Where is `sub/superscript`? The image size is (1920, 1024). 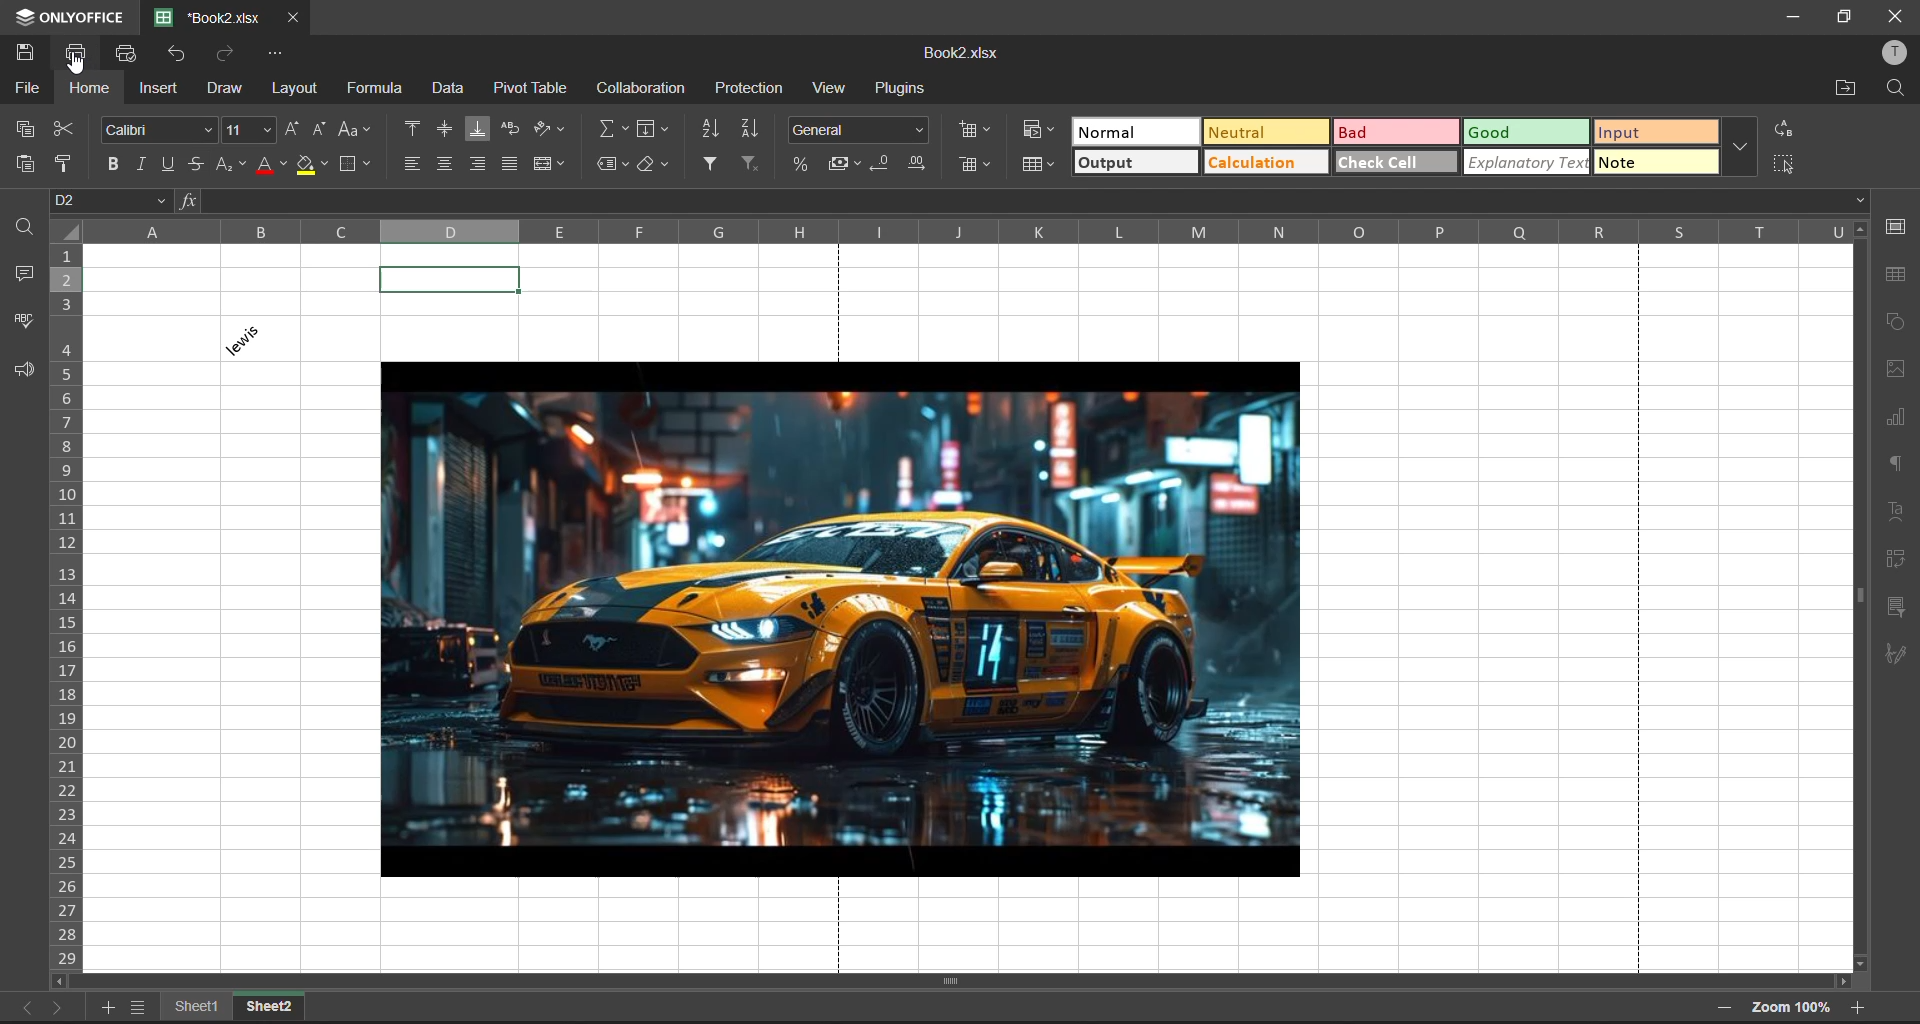
sub/superscript is located at coordinates (233, 166).